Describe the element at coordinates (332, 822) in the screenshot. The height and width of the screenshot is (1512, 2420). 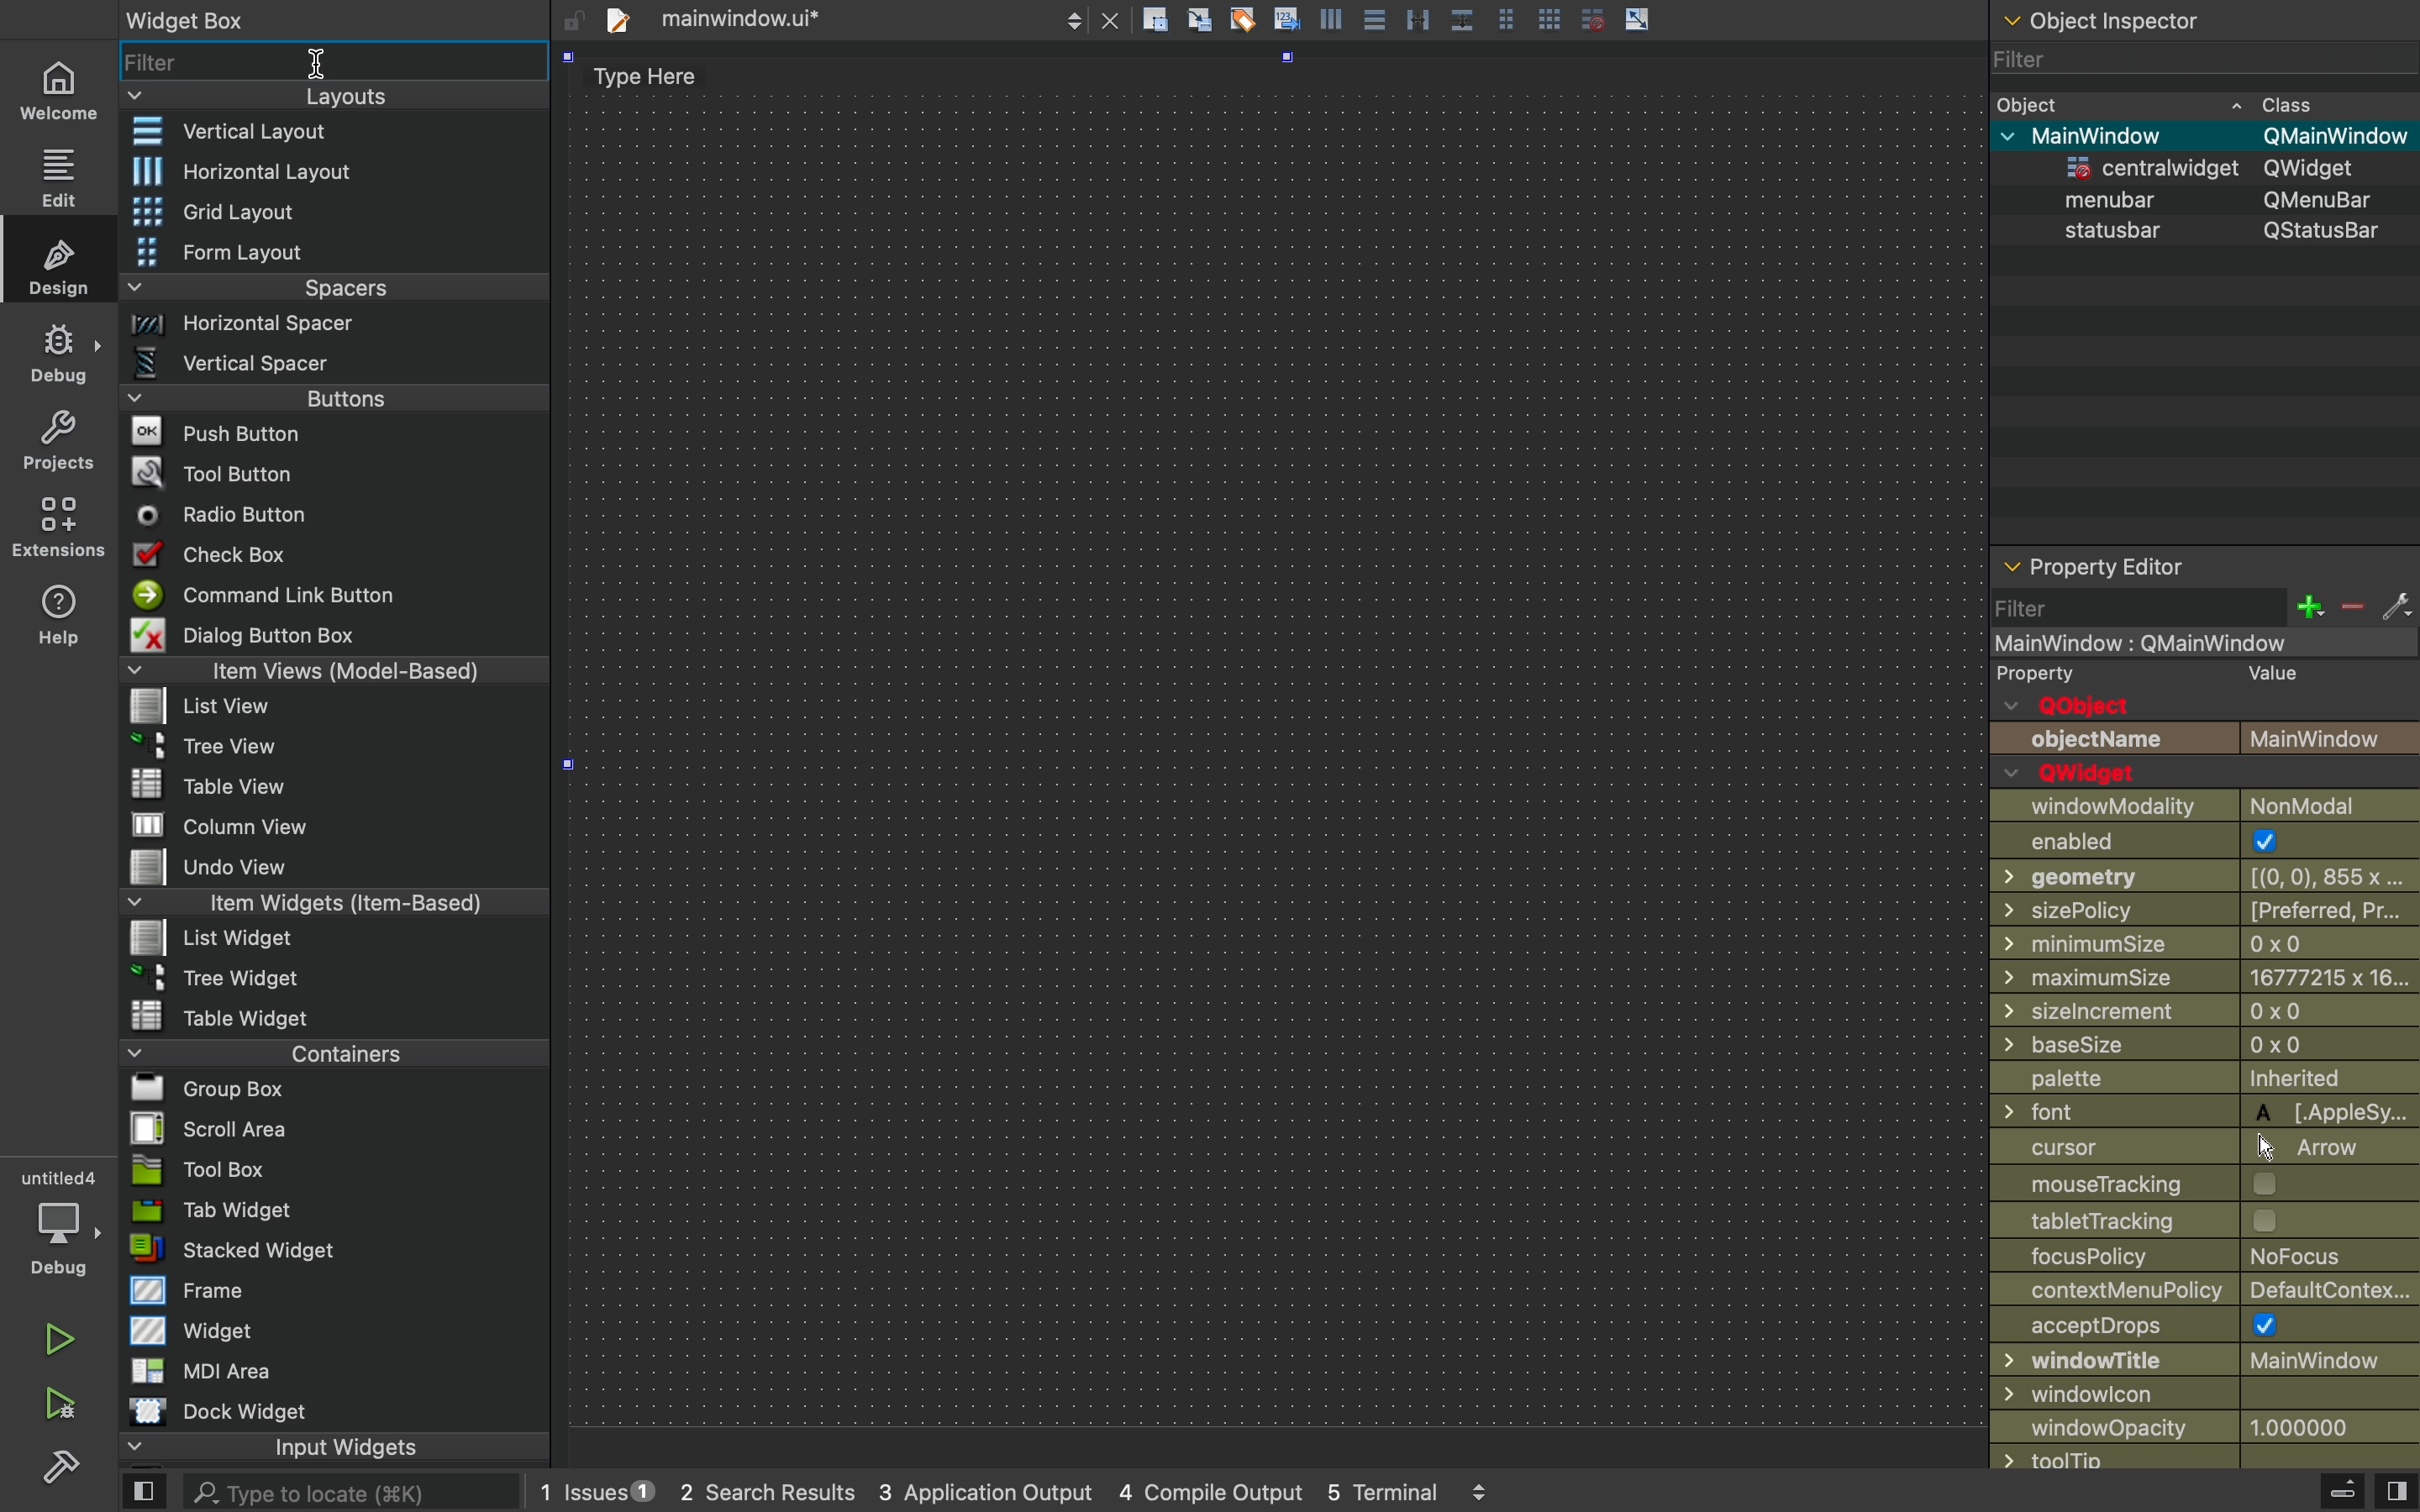
I see `column view` at that location.